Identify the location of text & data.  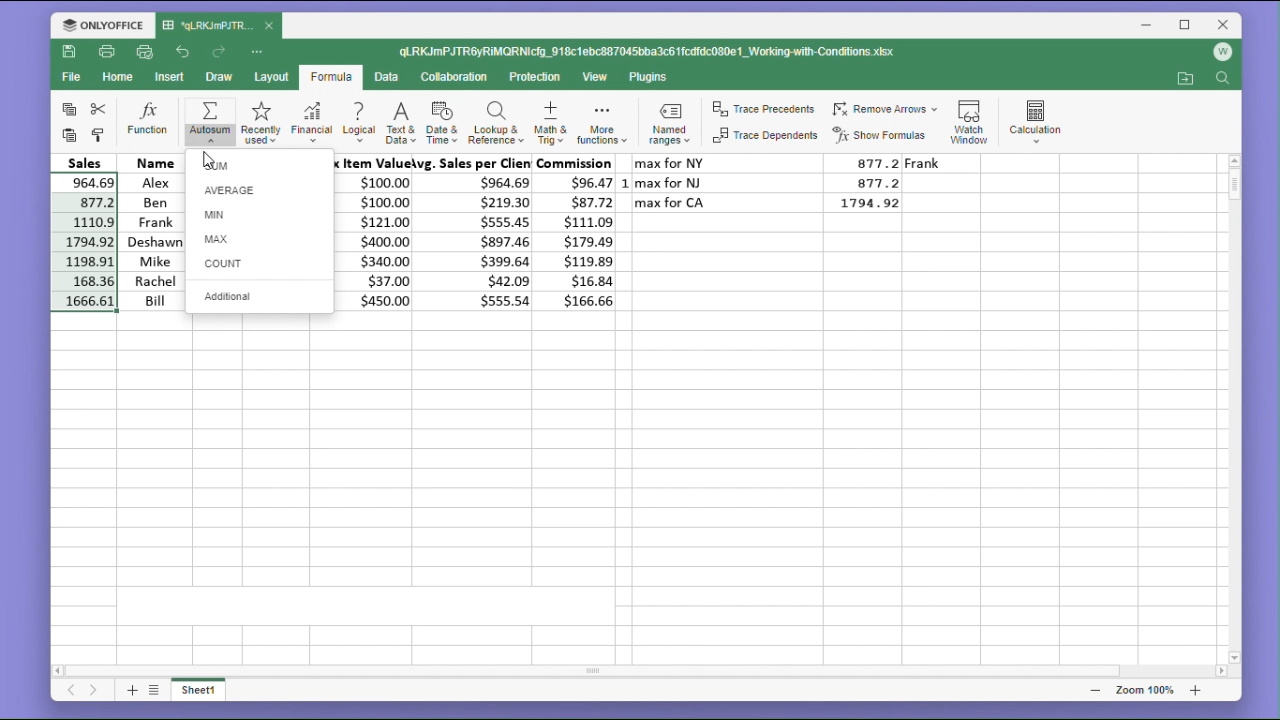
(399, 125).